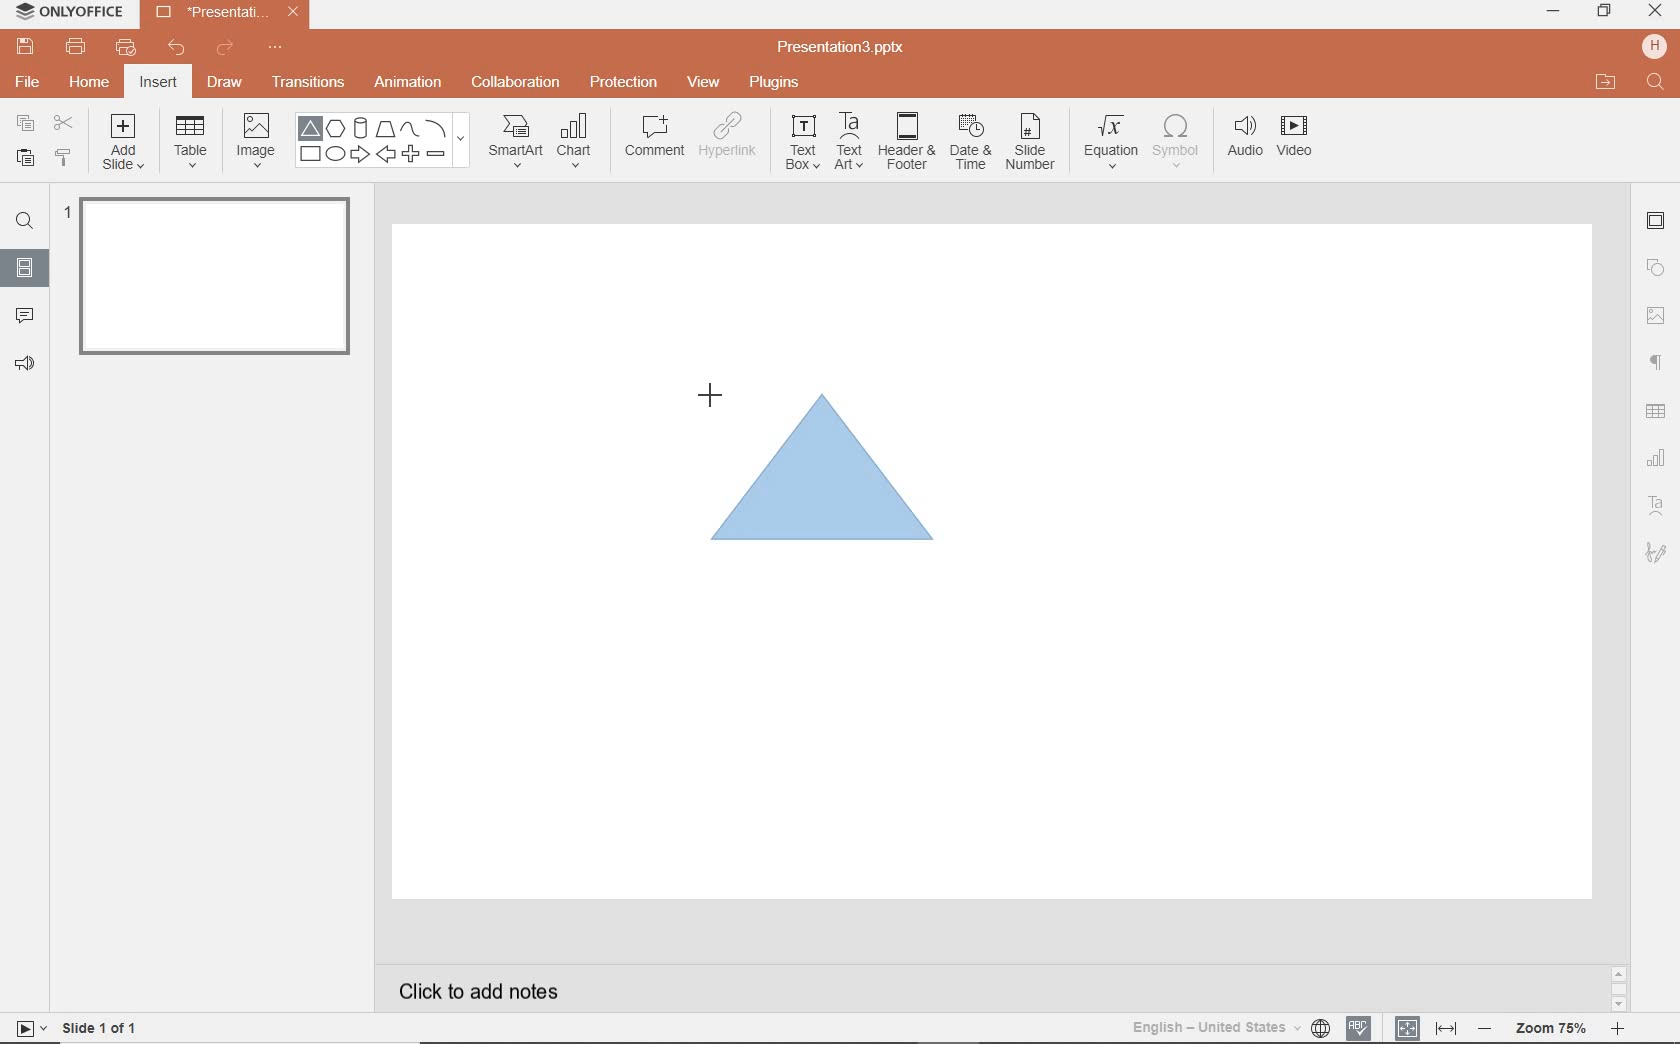  I want to click on PLUGINS, so click(777, 81).